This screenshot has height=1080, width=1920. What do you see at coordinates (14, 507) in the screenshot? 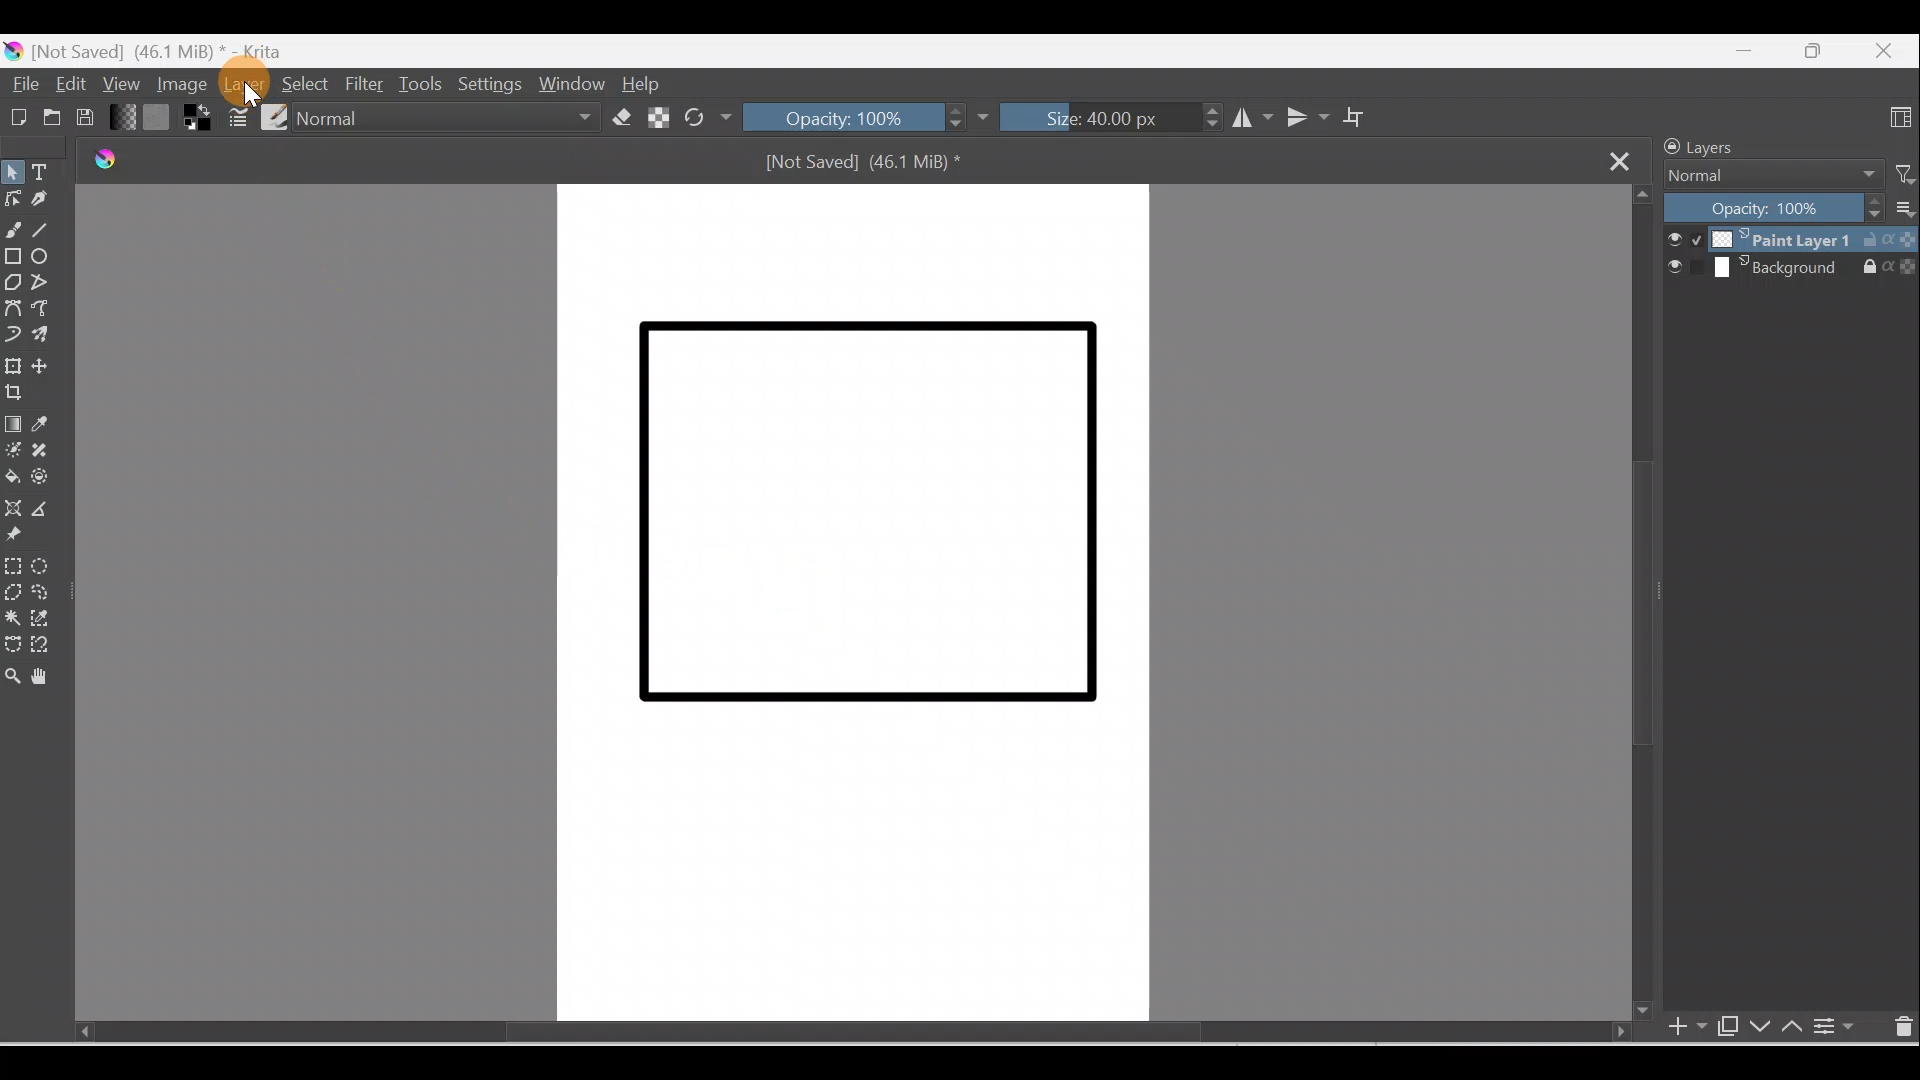
I see `Assistant tool` at bounding box center [14, 507].